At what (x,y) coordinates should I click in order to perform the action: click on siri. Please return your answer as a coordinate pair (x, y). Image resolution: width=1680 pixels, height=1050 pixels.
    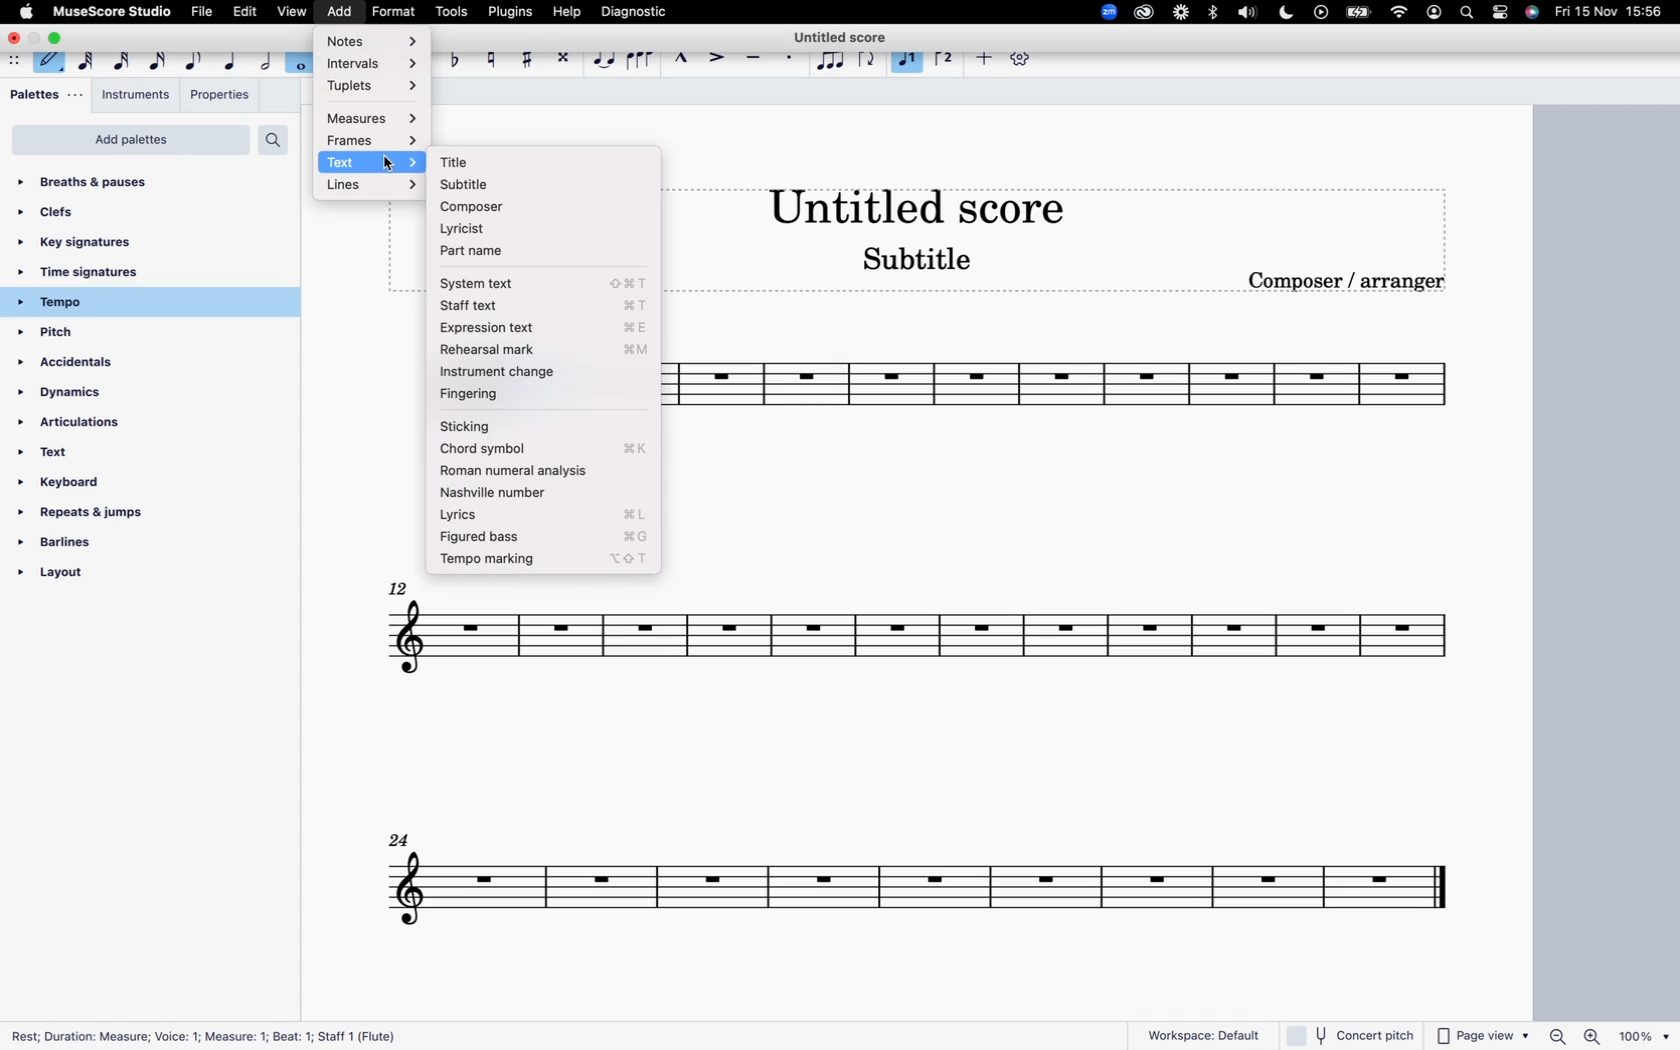
    Looking at the image, I should click on (1533, 12).